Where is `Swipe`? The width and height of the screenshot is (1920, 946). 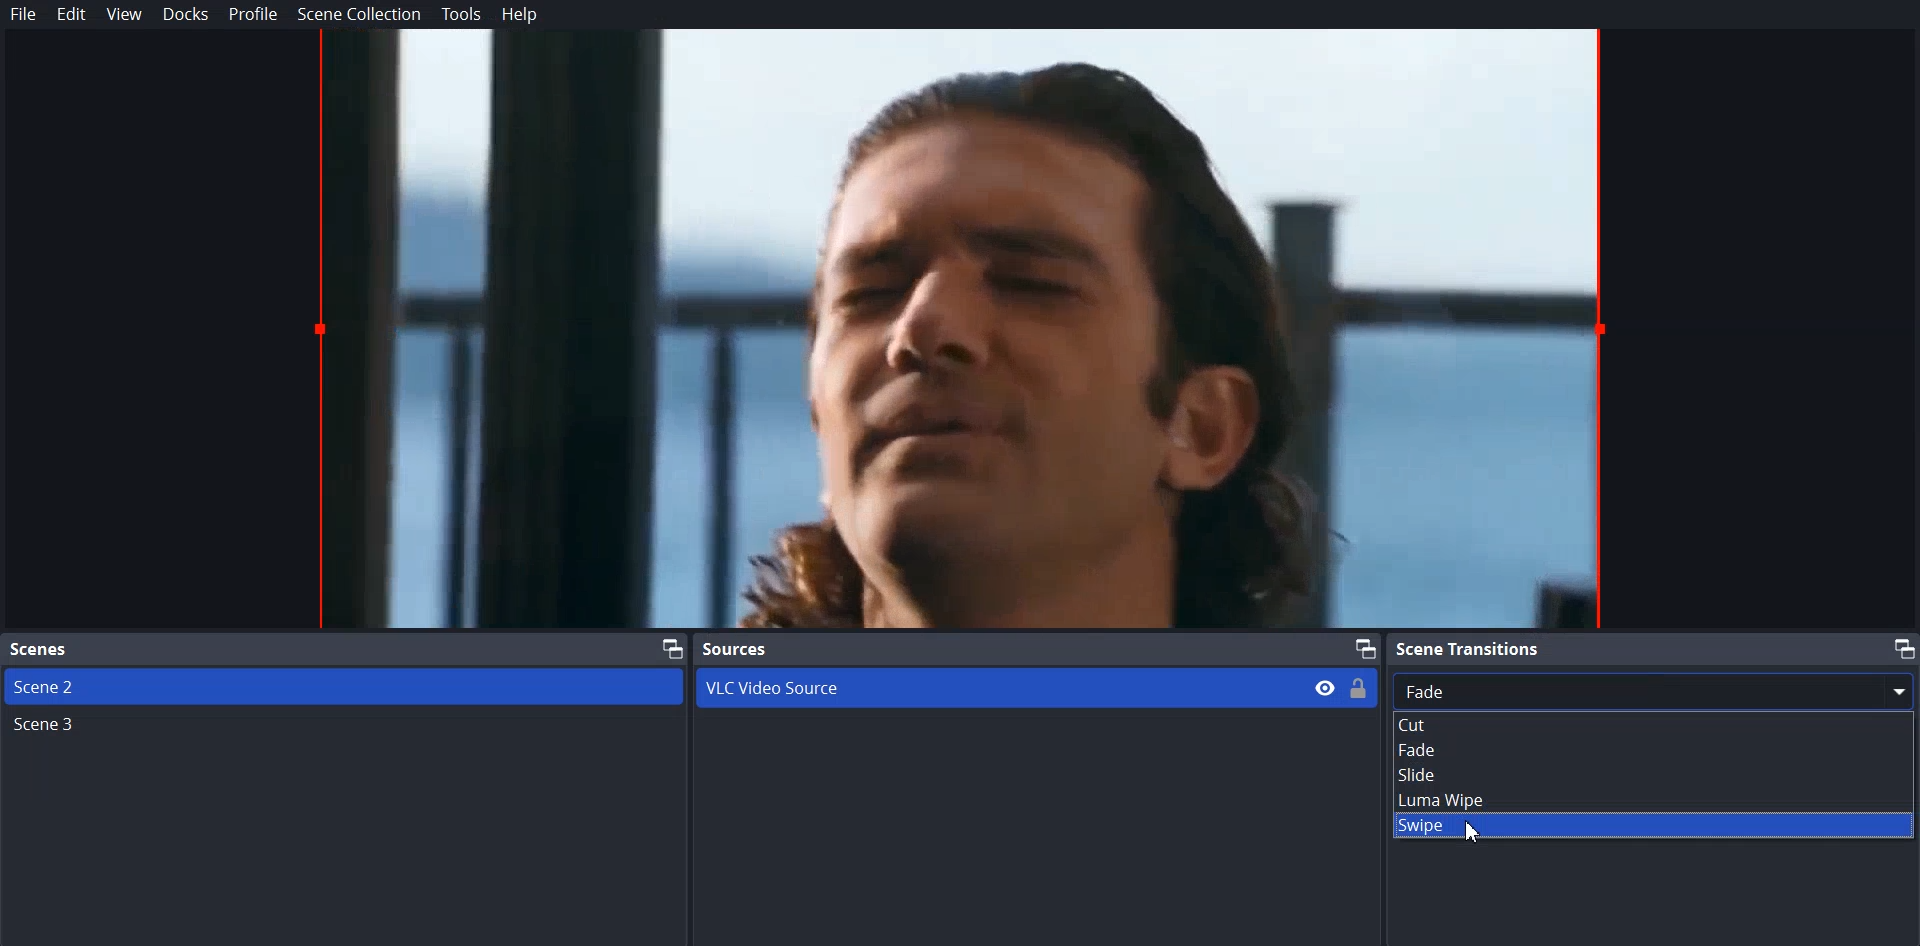
Swipe is located at coordinates (1653, 825).